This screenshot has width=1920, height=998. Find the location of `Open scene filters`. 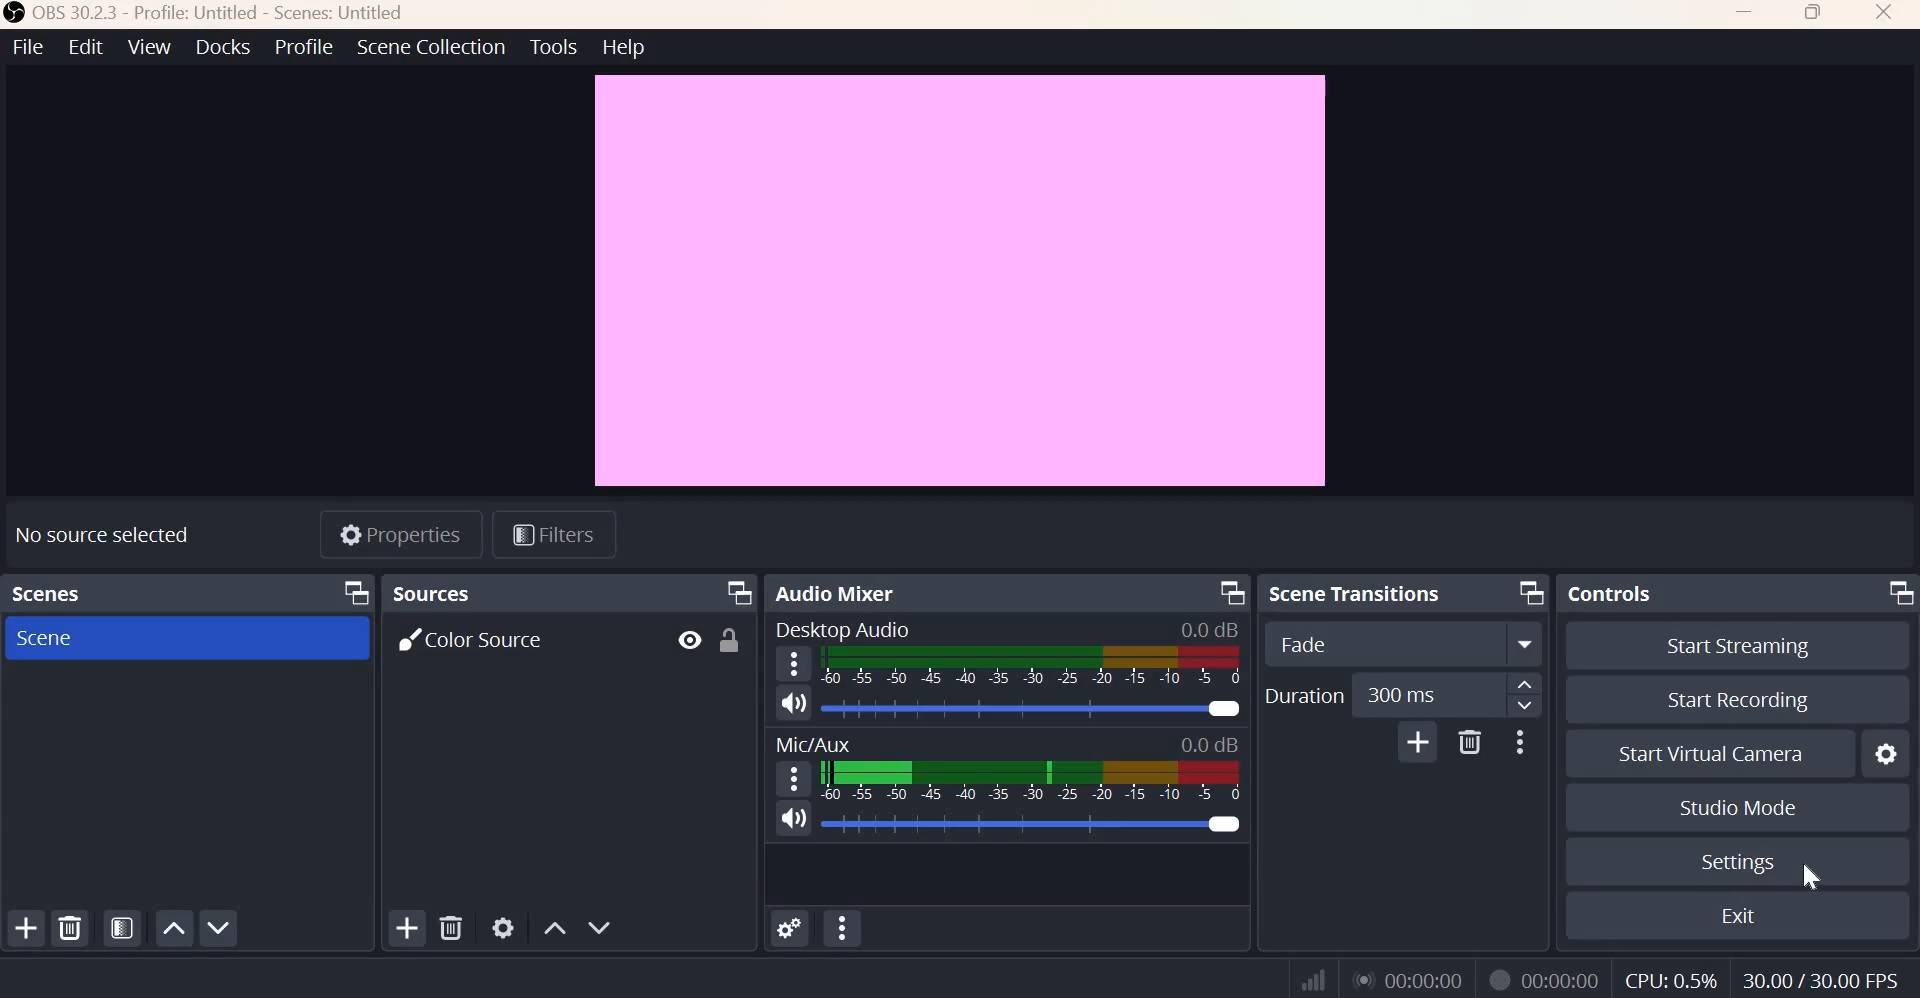

Open scene filters is located at coordinates (122, 927).